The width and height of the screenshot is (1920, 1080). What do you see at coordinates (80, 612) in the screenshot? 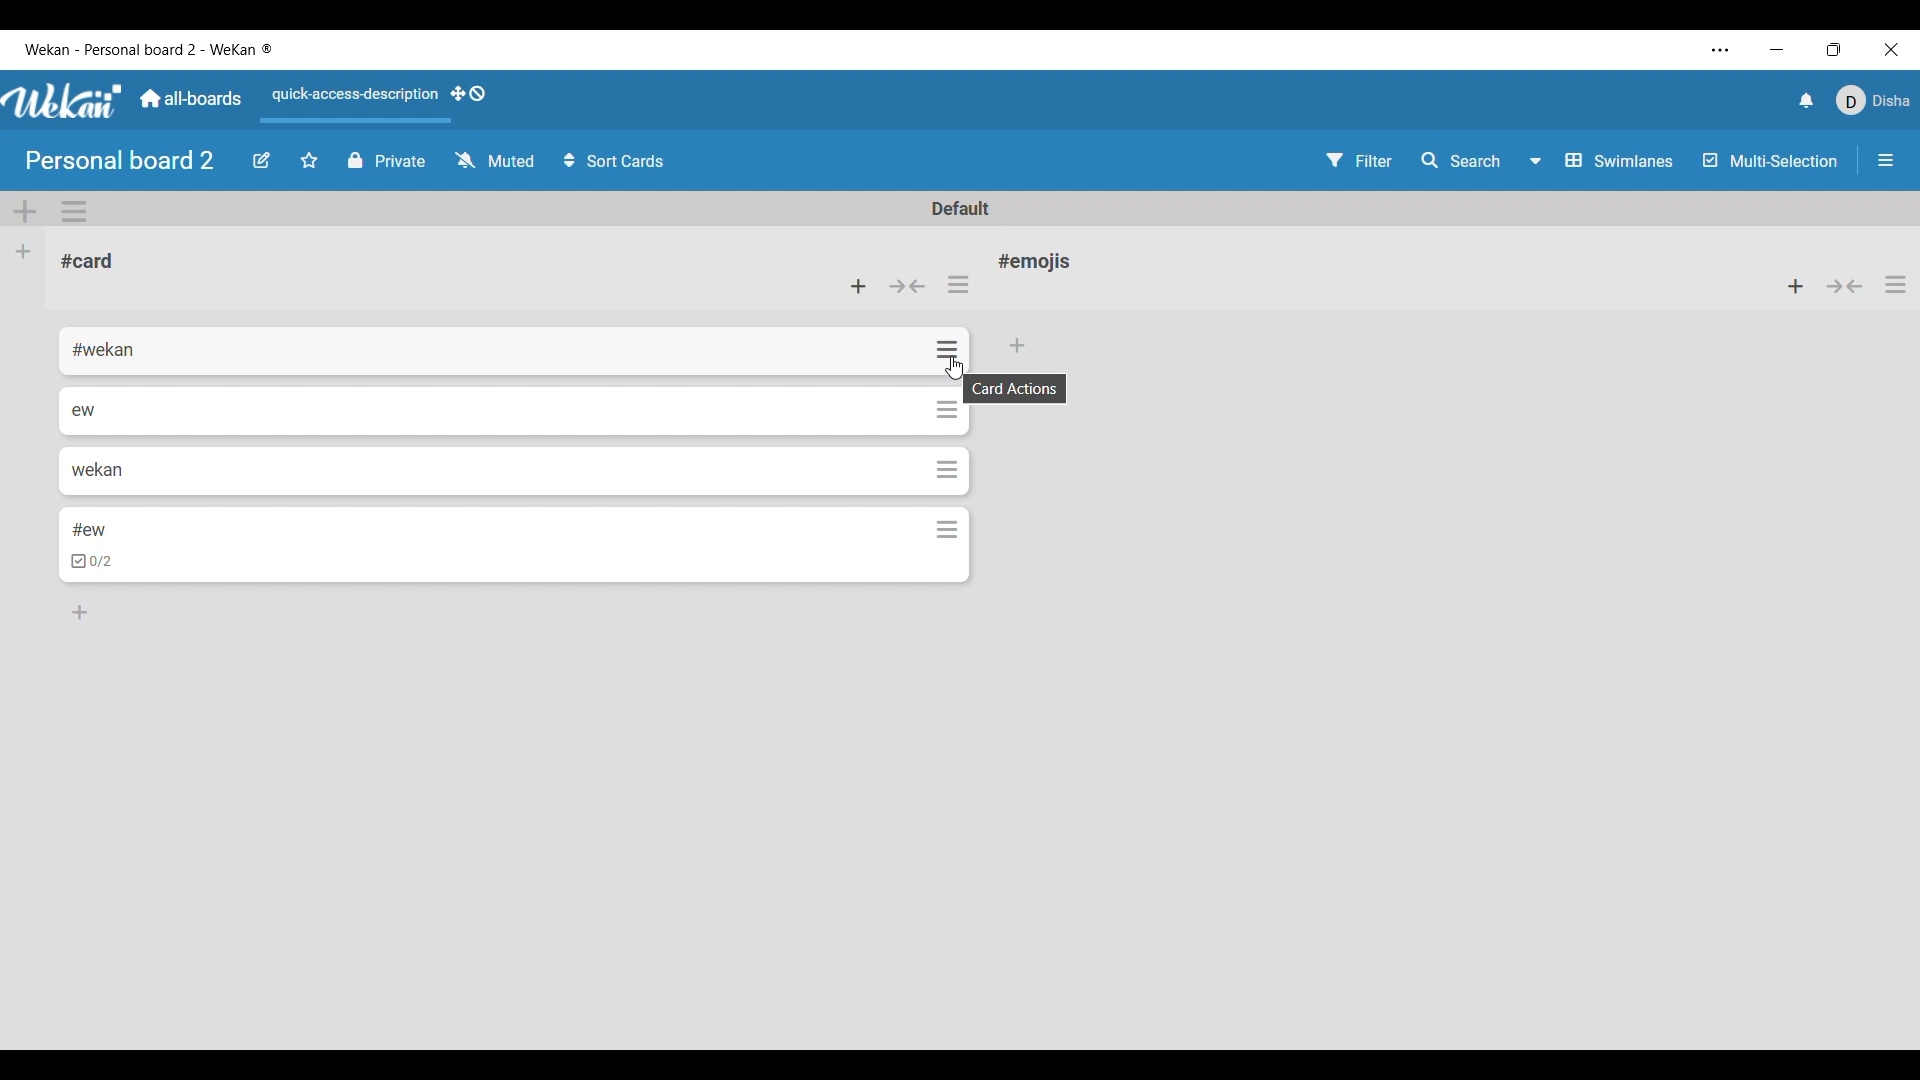
I see `Add card to bottom of list` at bounding box center [80, 612].